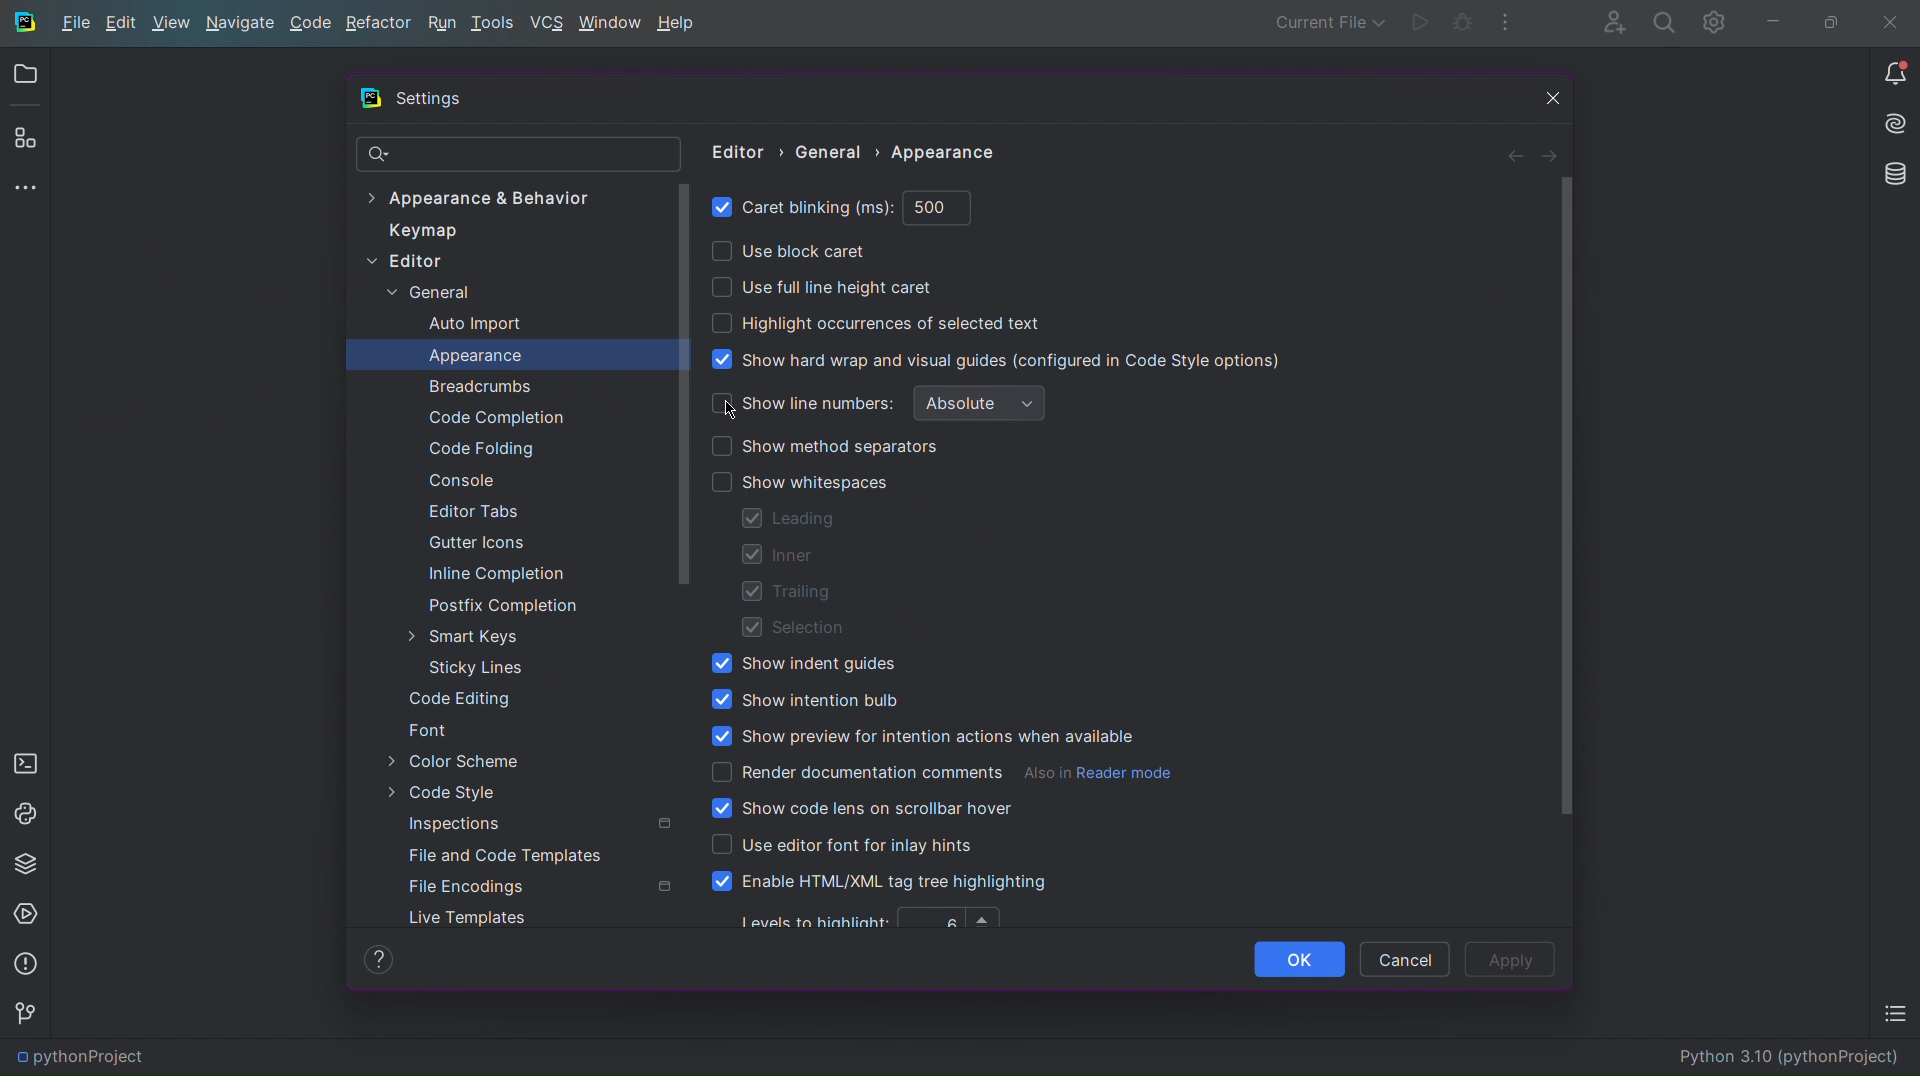 The width and height of the screenshot is (1920, 1076). What do you see at coordinates (470, 669) in the screenshot?
I see `Sticky Lines` at bounding box center [470, 669].